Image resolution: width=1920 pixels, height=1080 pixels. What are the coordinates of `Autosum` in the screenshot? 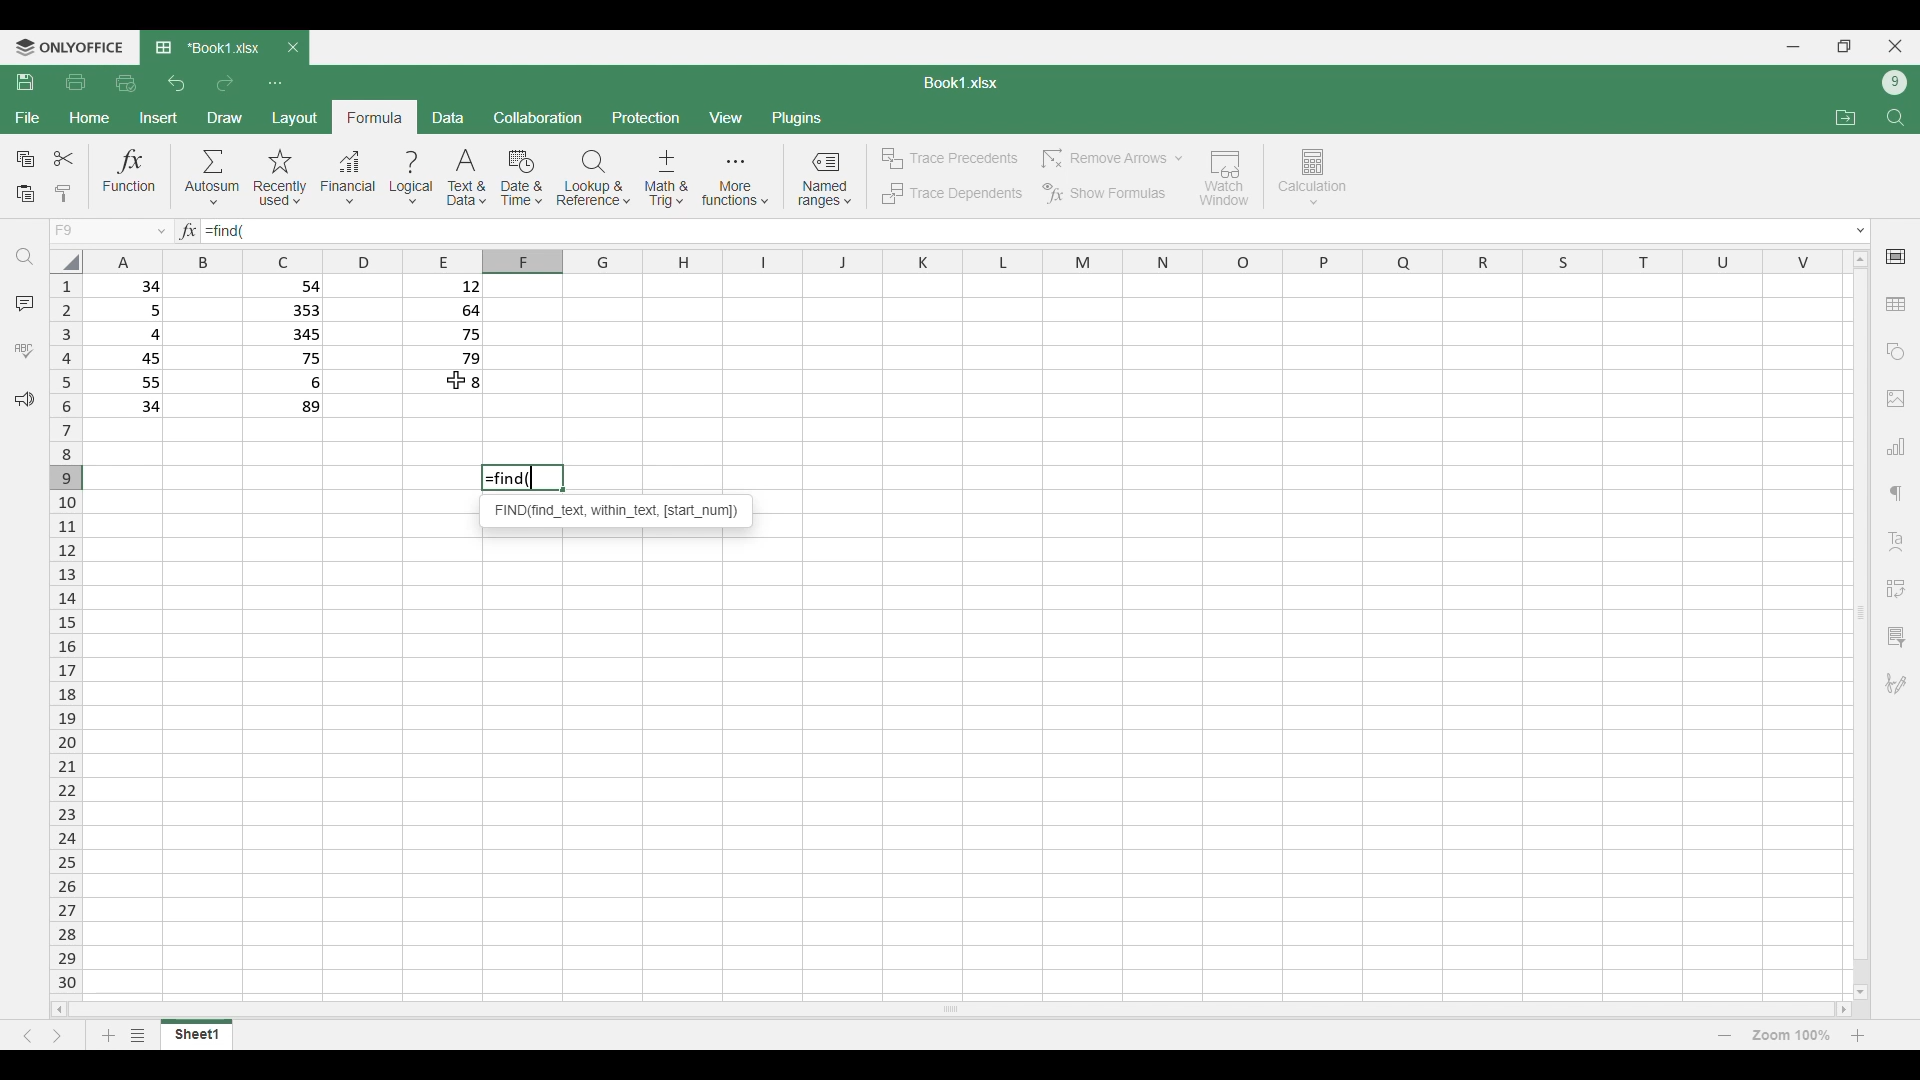 It's located at (213, 176).